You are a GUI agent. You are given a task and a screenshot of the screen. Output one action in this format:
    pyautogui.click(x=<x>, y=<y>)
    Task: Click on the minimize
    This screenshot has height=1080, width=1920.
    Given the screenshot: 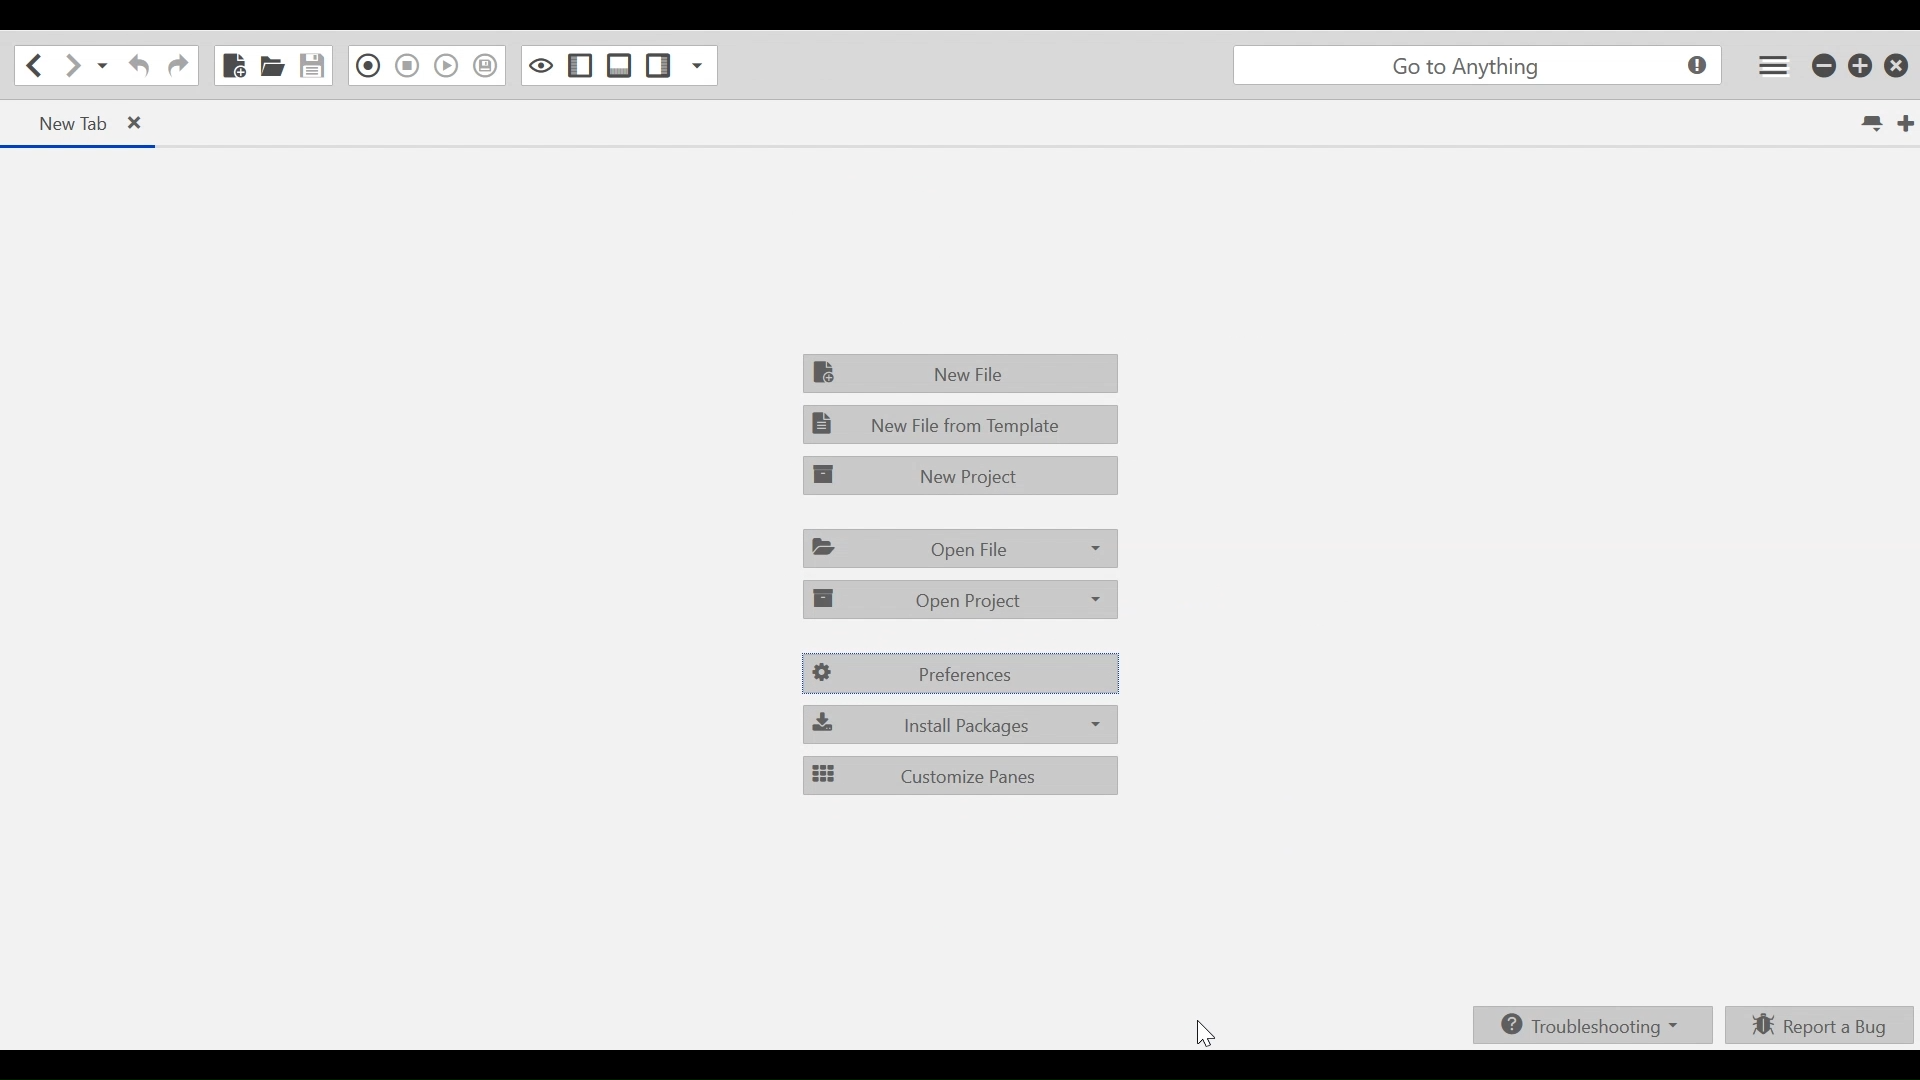 What is the action you would take?
    pyautogui.click(x=1826, y=66)
    